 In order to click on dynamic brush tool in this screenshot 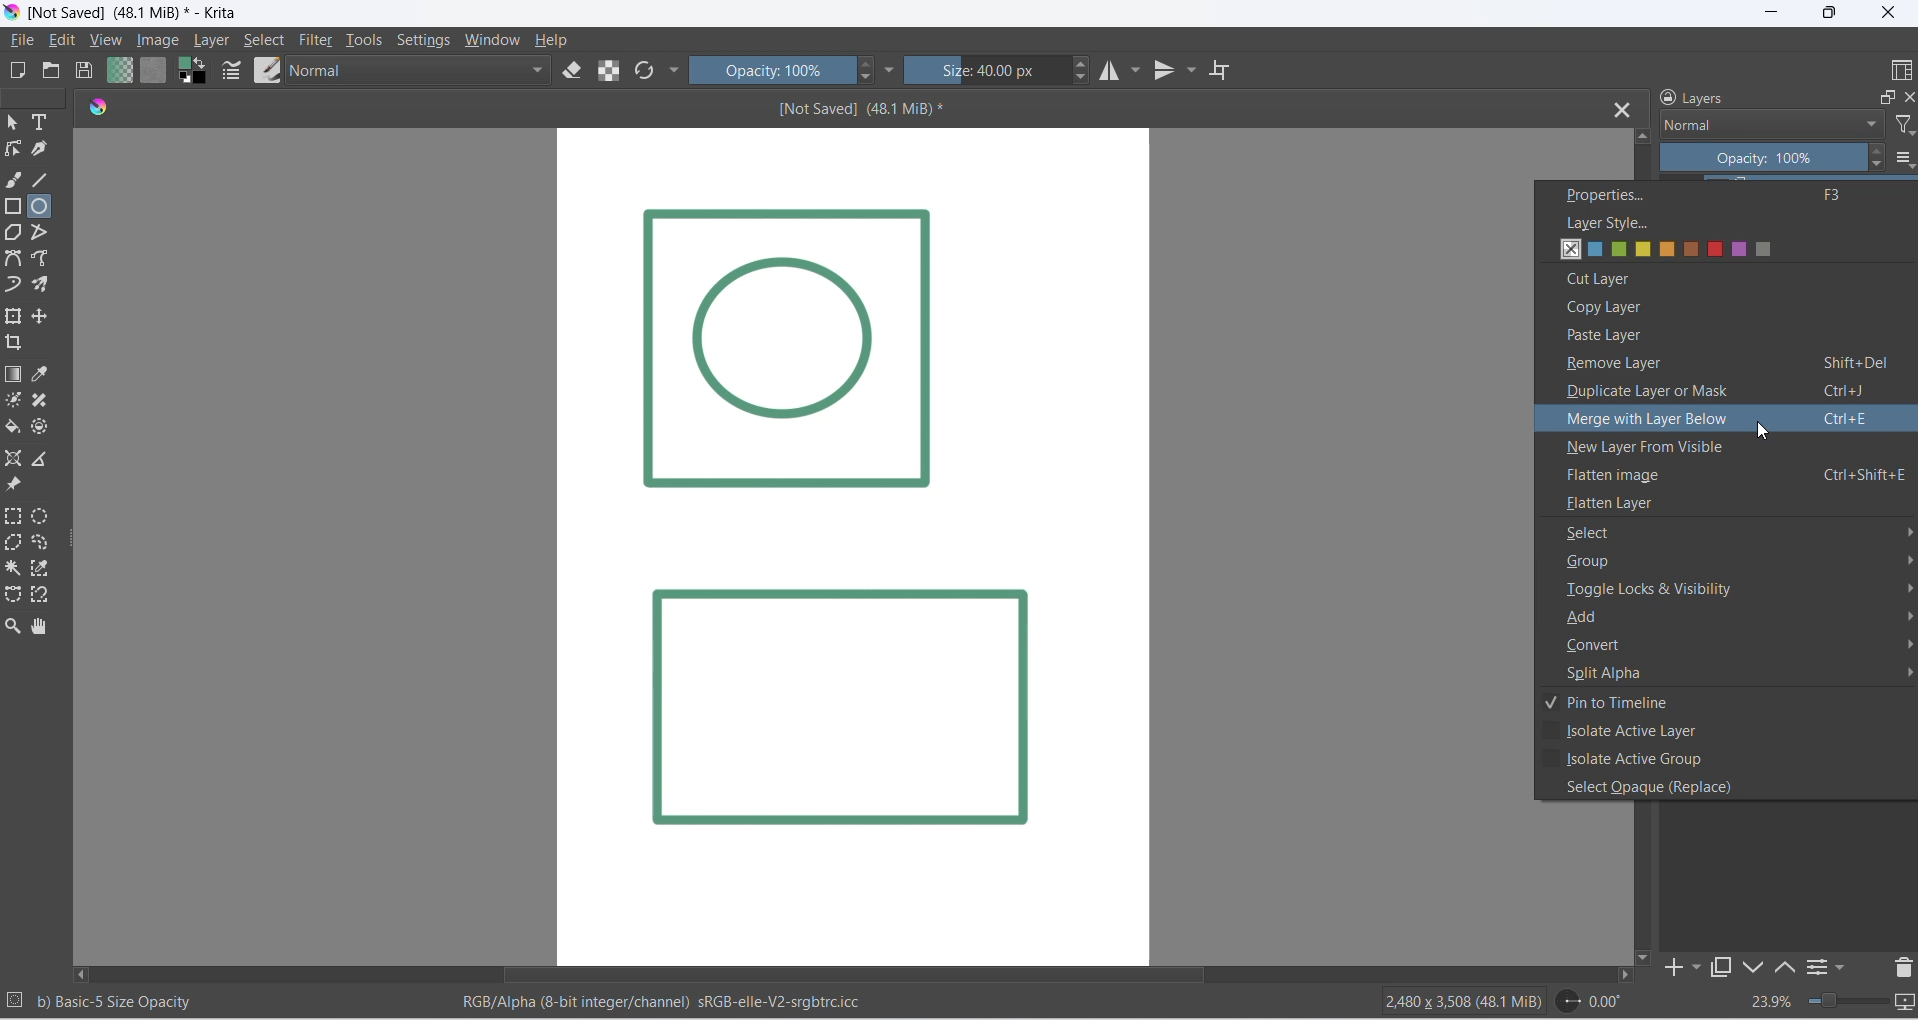, I will do `click(16, 287)`.